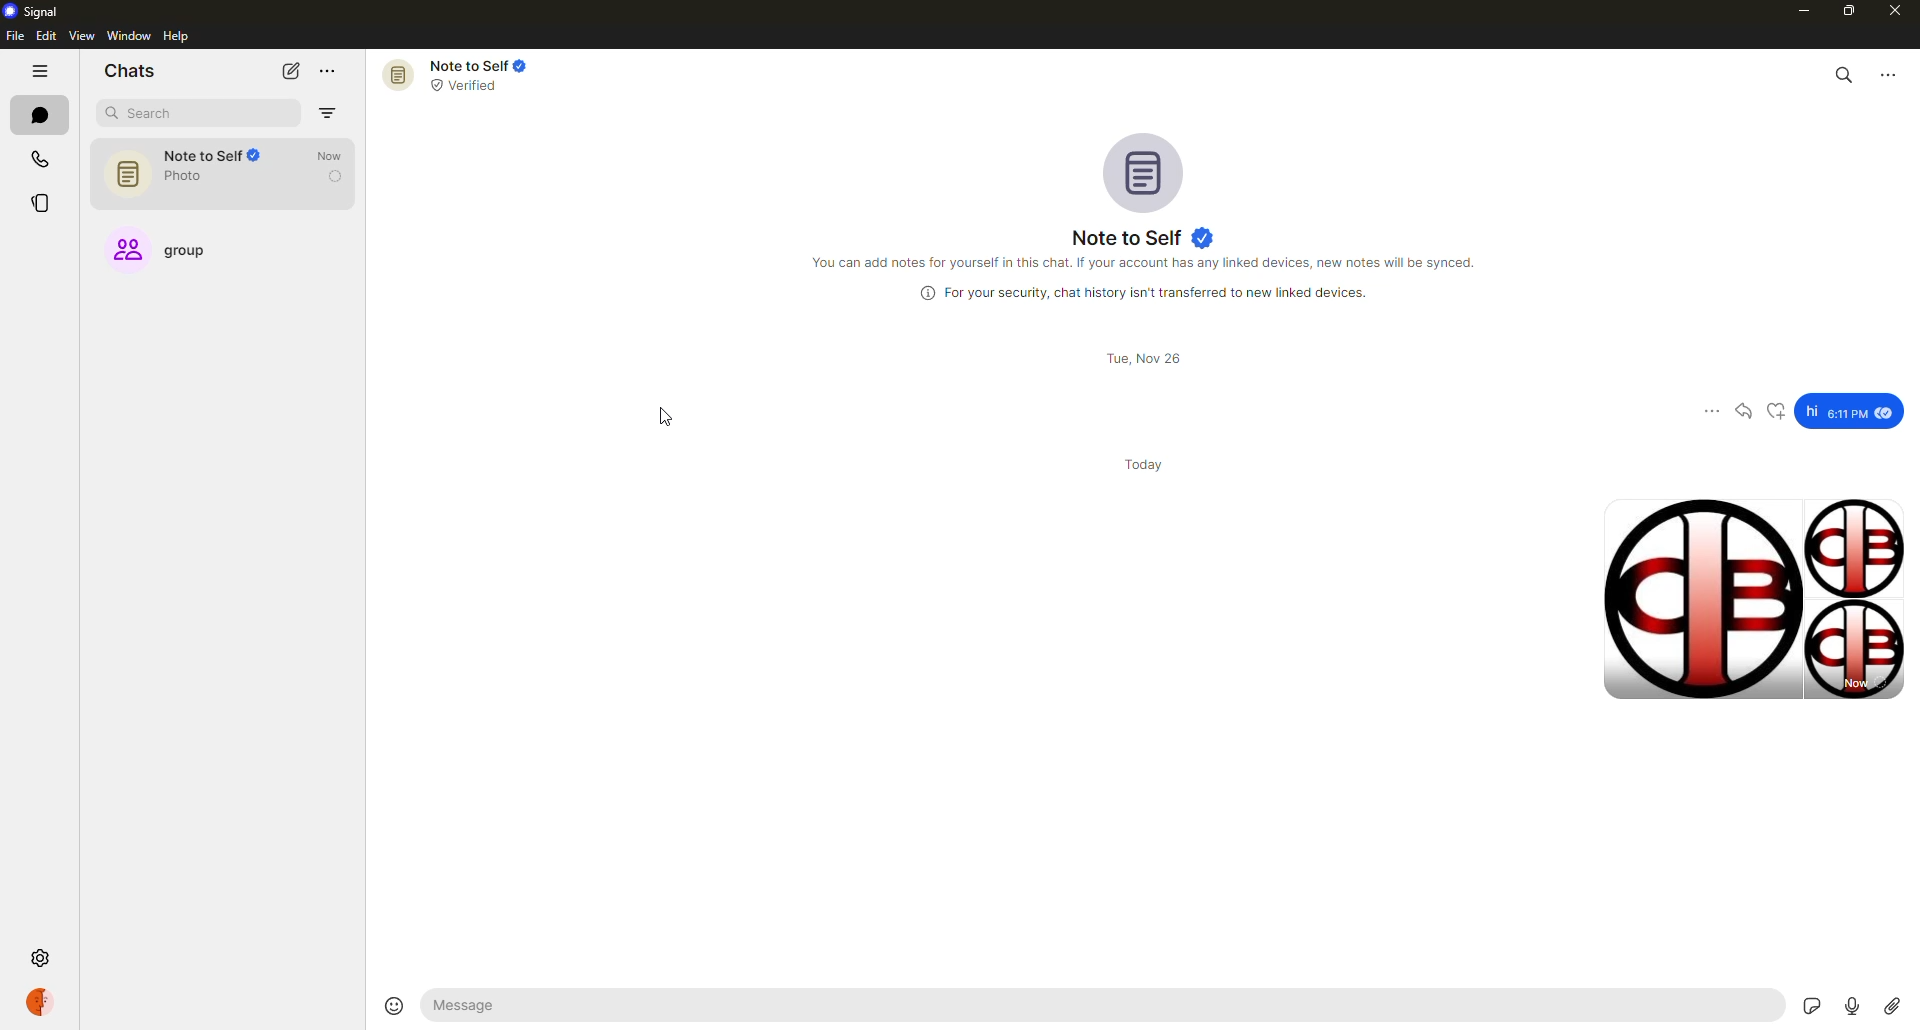 This screenshot has height=1030, width=1920. What do you see at coordinates (42, 959) in the screenshot?
I see `settings` at bounding box center [42, 959].